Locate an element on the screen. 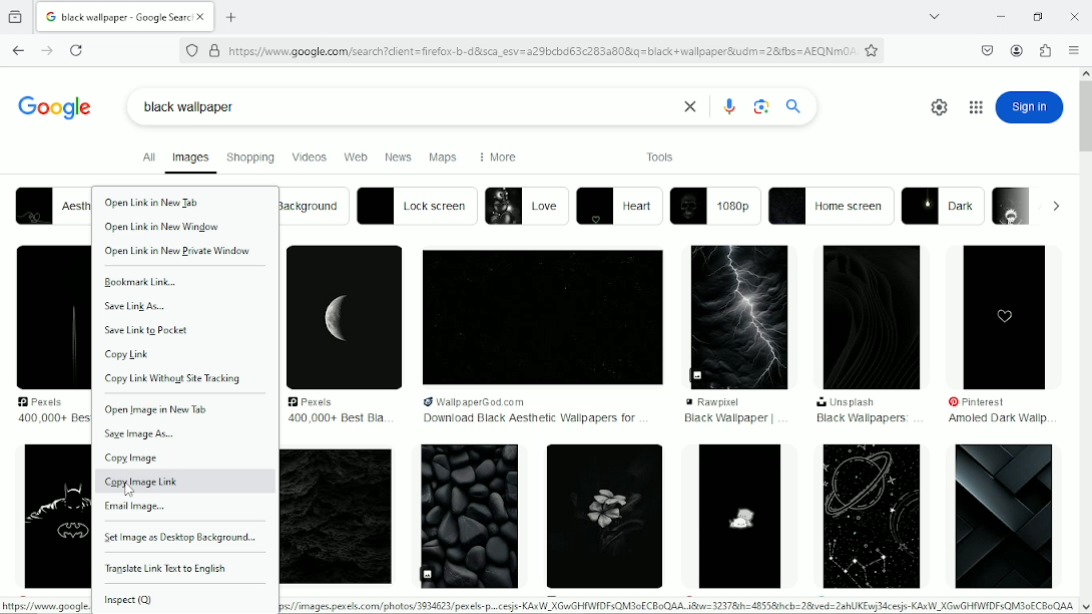 This screenshot has height=614, width=1092. web is located at coordinates (355, 158).